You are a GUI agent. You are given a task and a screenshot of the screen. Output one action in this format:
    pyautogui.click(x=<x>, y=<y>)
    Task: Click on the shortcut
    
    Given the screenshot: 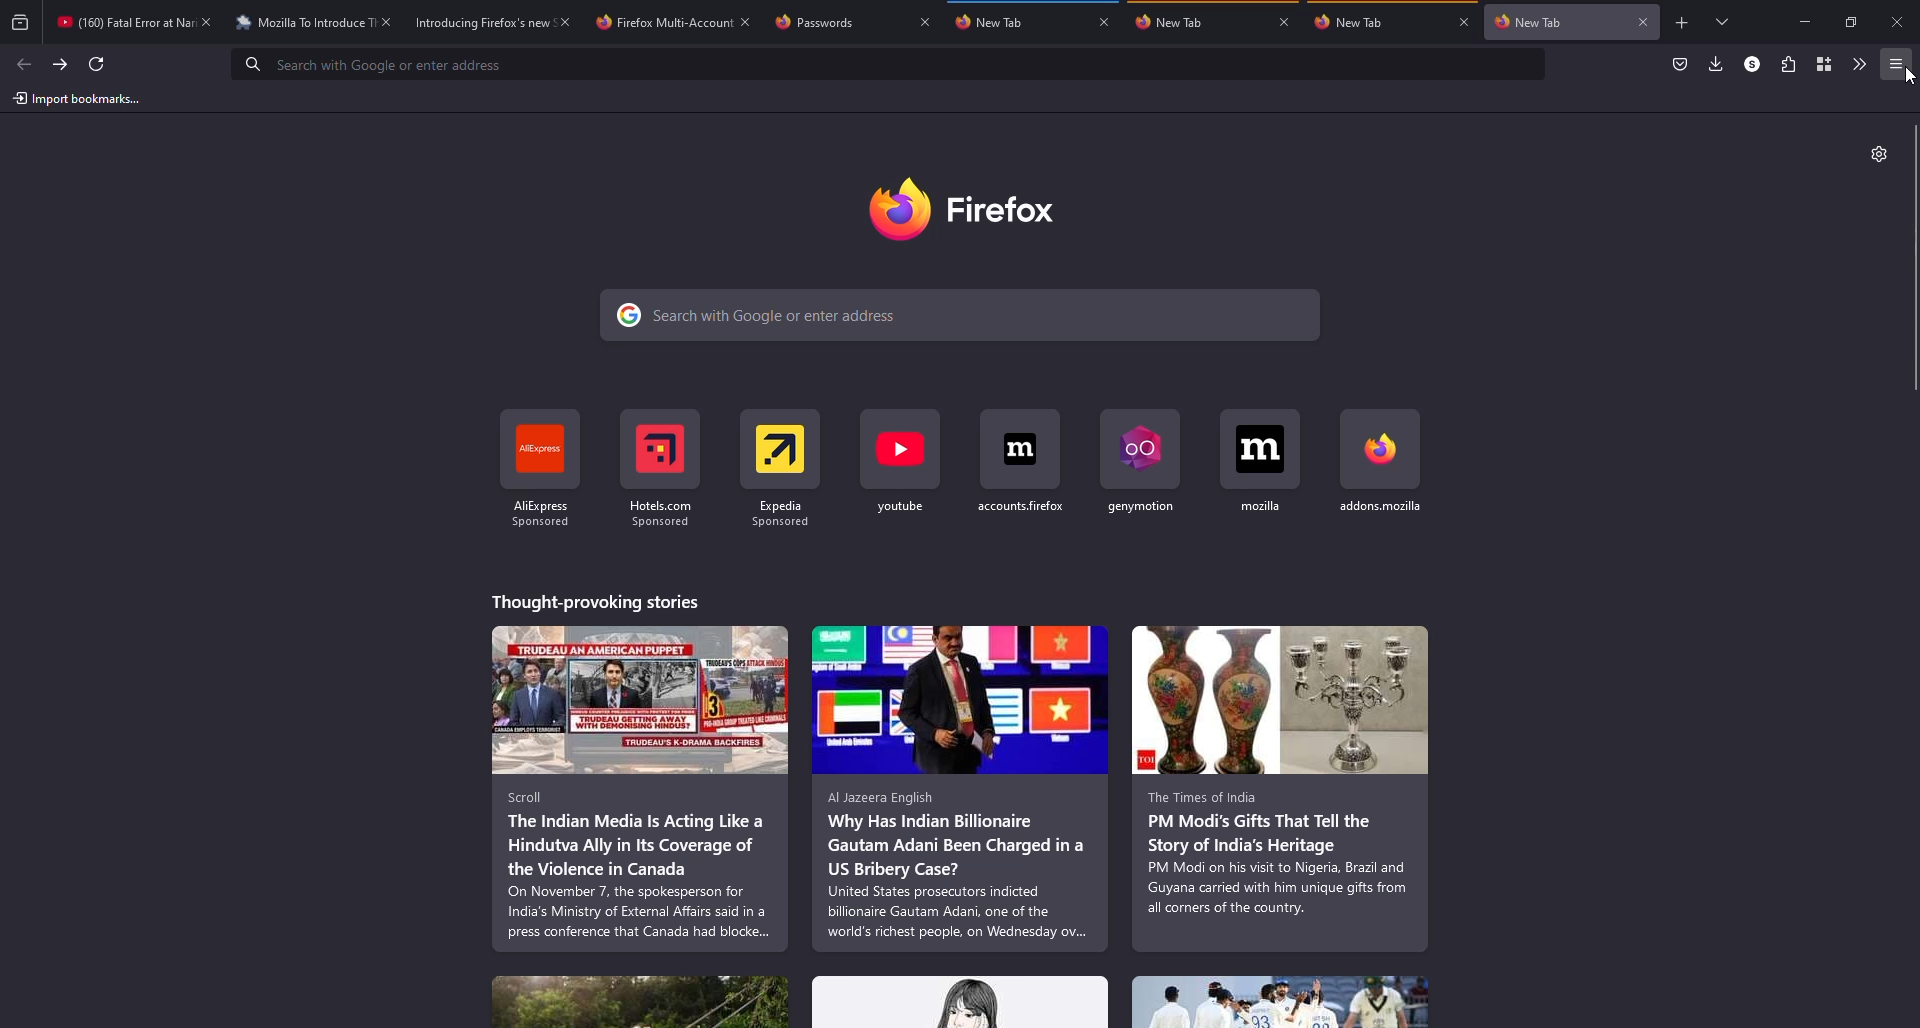 What is the action you would take?
    pyautogui.click(x=658, y=470)
    